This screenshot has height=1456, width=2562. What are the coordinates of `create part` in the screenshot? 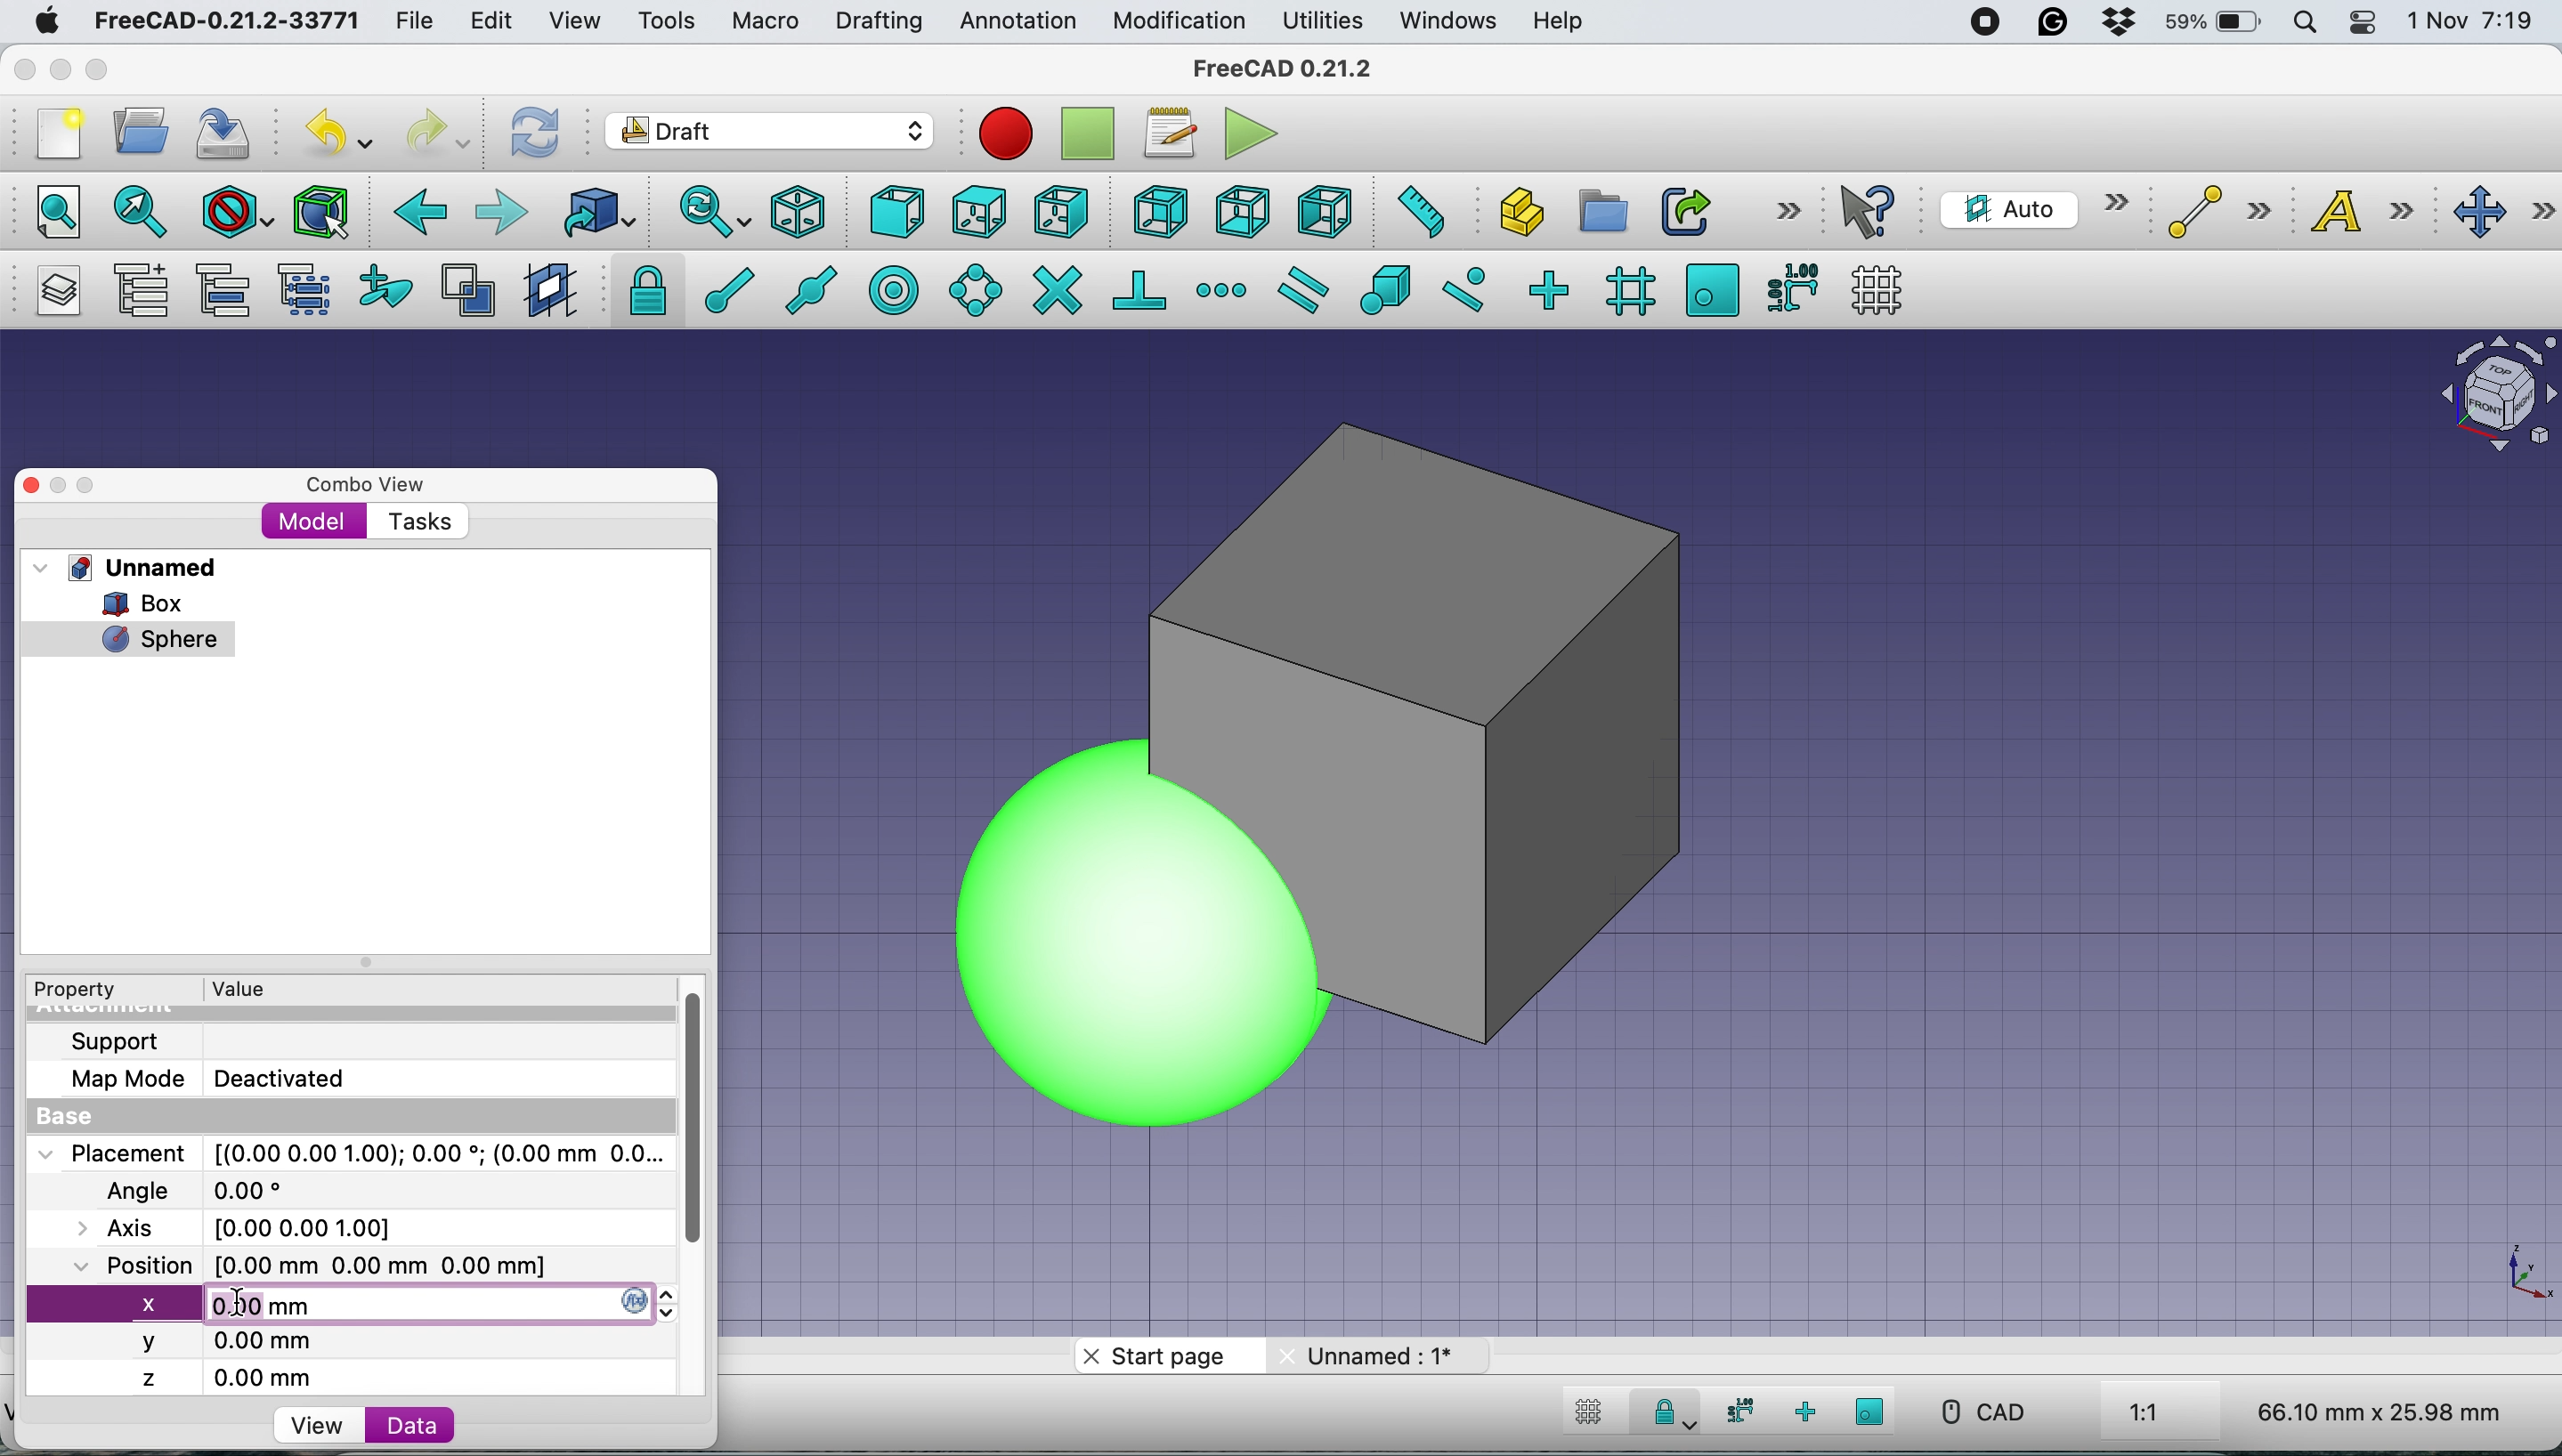 It's located at (1515, 215).